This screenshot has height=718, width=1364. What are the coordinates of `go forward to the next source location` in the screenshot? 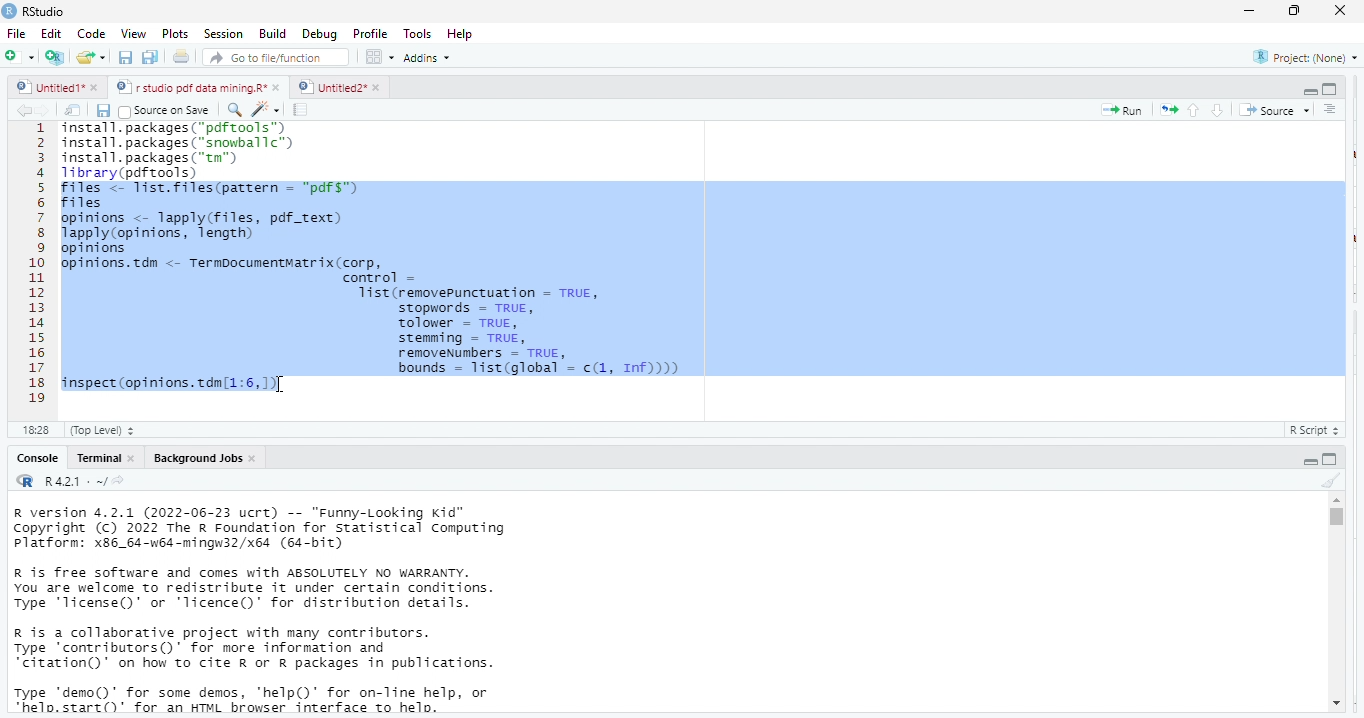 It's located at (47, 110).